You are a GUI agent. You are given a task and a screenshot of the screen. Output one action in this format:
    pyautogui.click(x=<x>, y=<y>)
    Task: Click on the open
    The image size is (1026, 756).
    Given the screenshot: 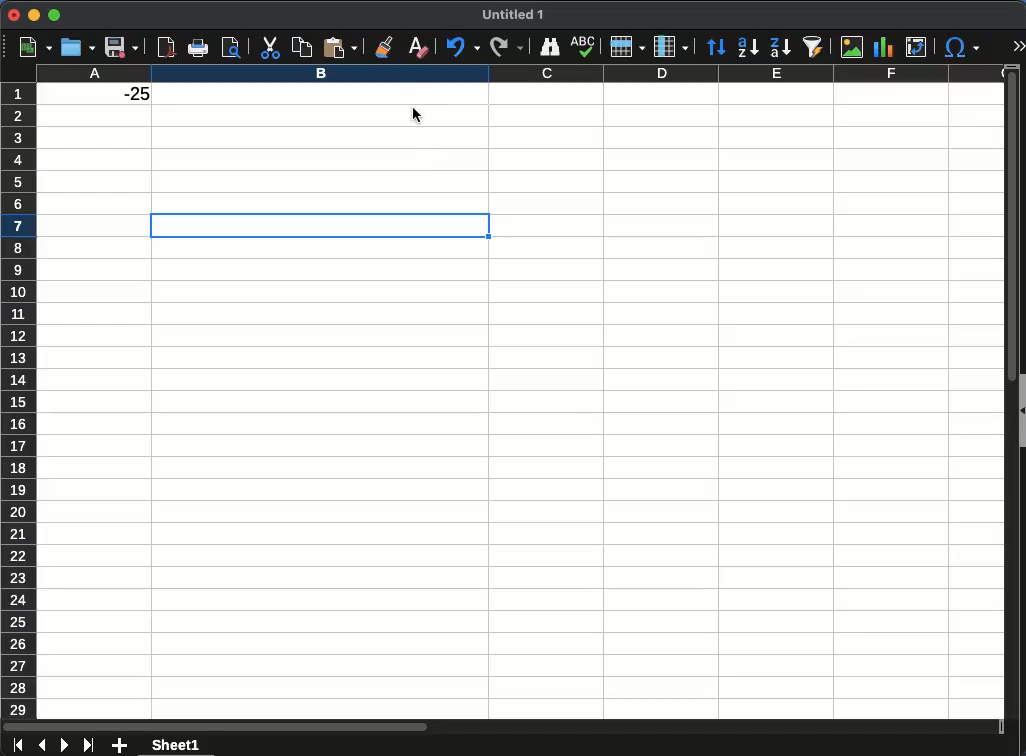 What is the action you would take?
    pyautogui.click(x=76, y=48)
    